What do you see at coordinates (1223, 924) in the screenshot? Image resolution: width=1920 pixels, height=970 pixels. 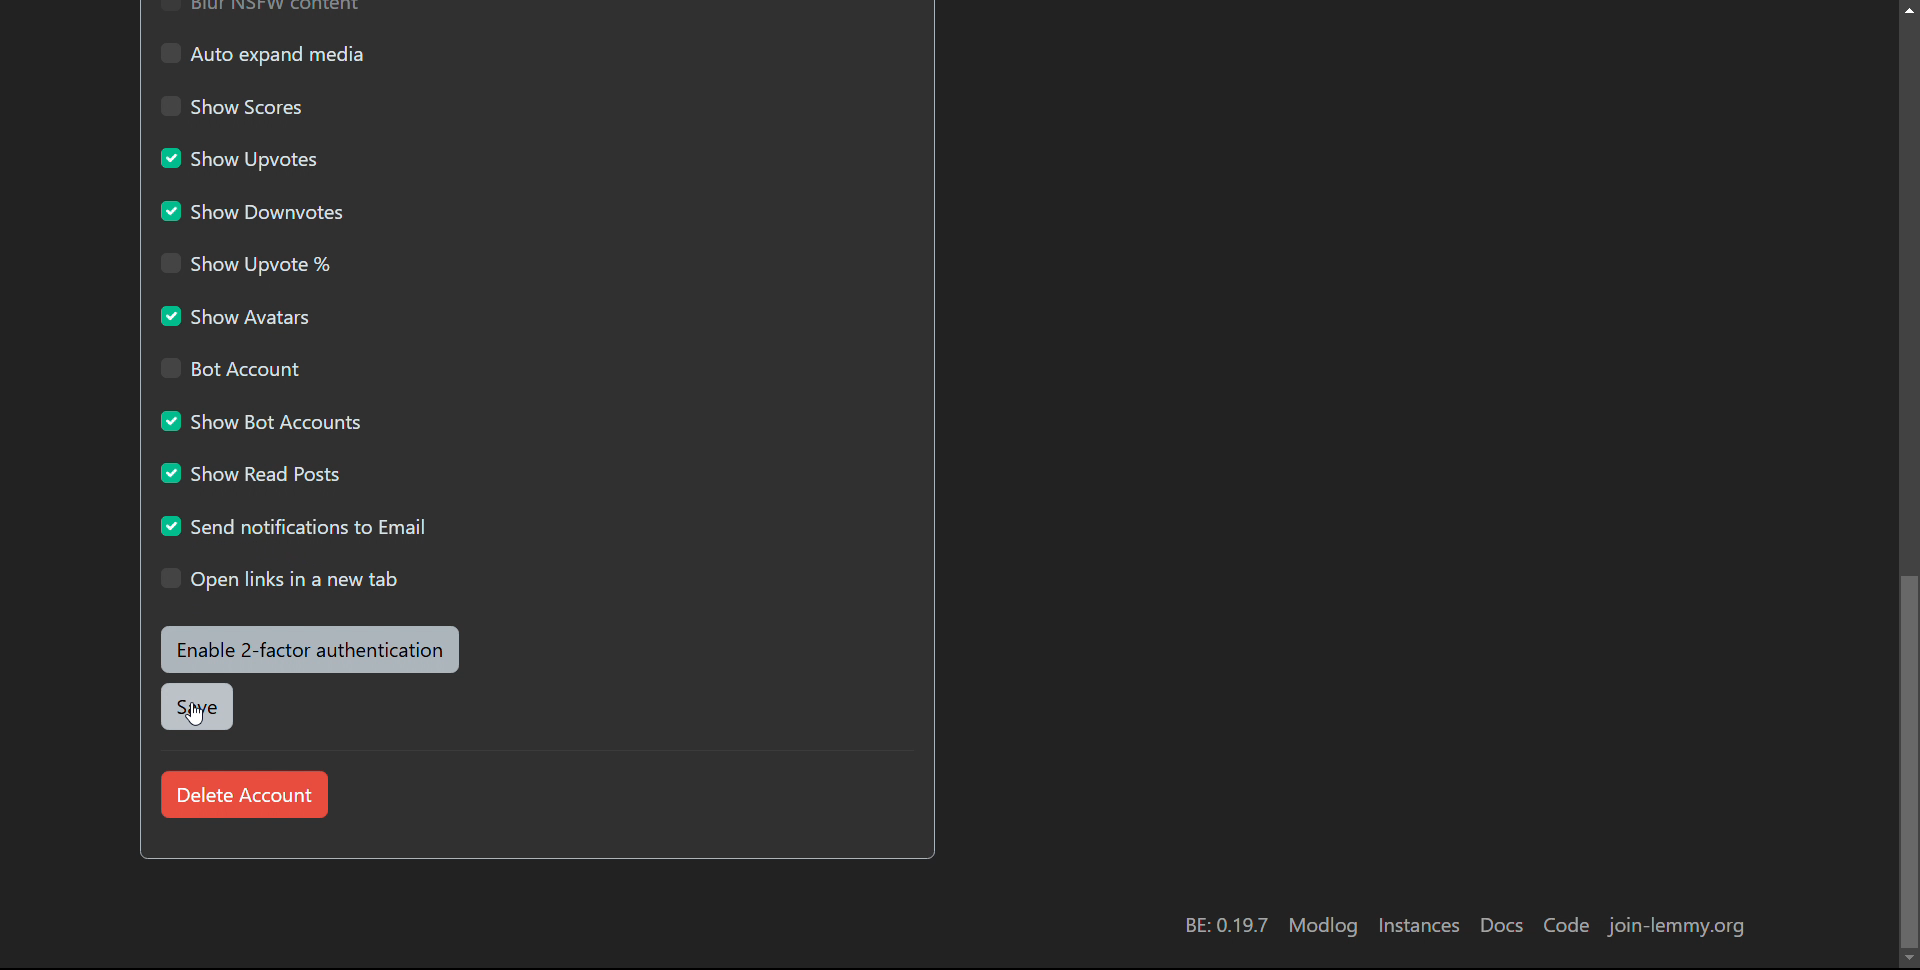 I see `BE: 0.19.7` at bounding box center [1223, 924].